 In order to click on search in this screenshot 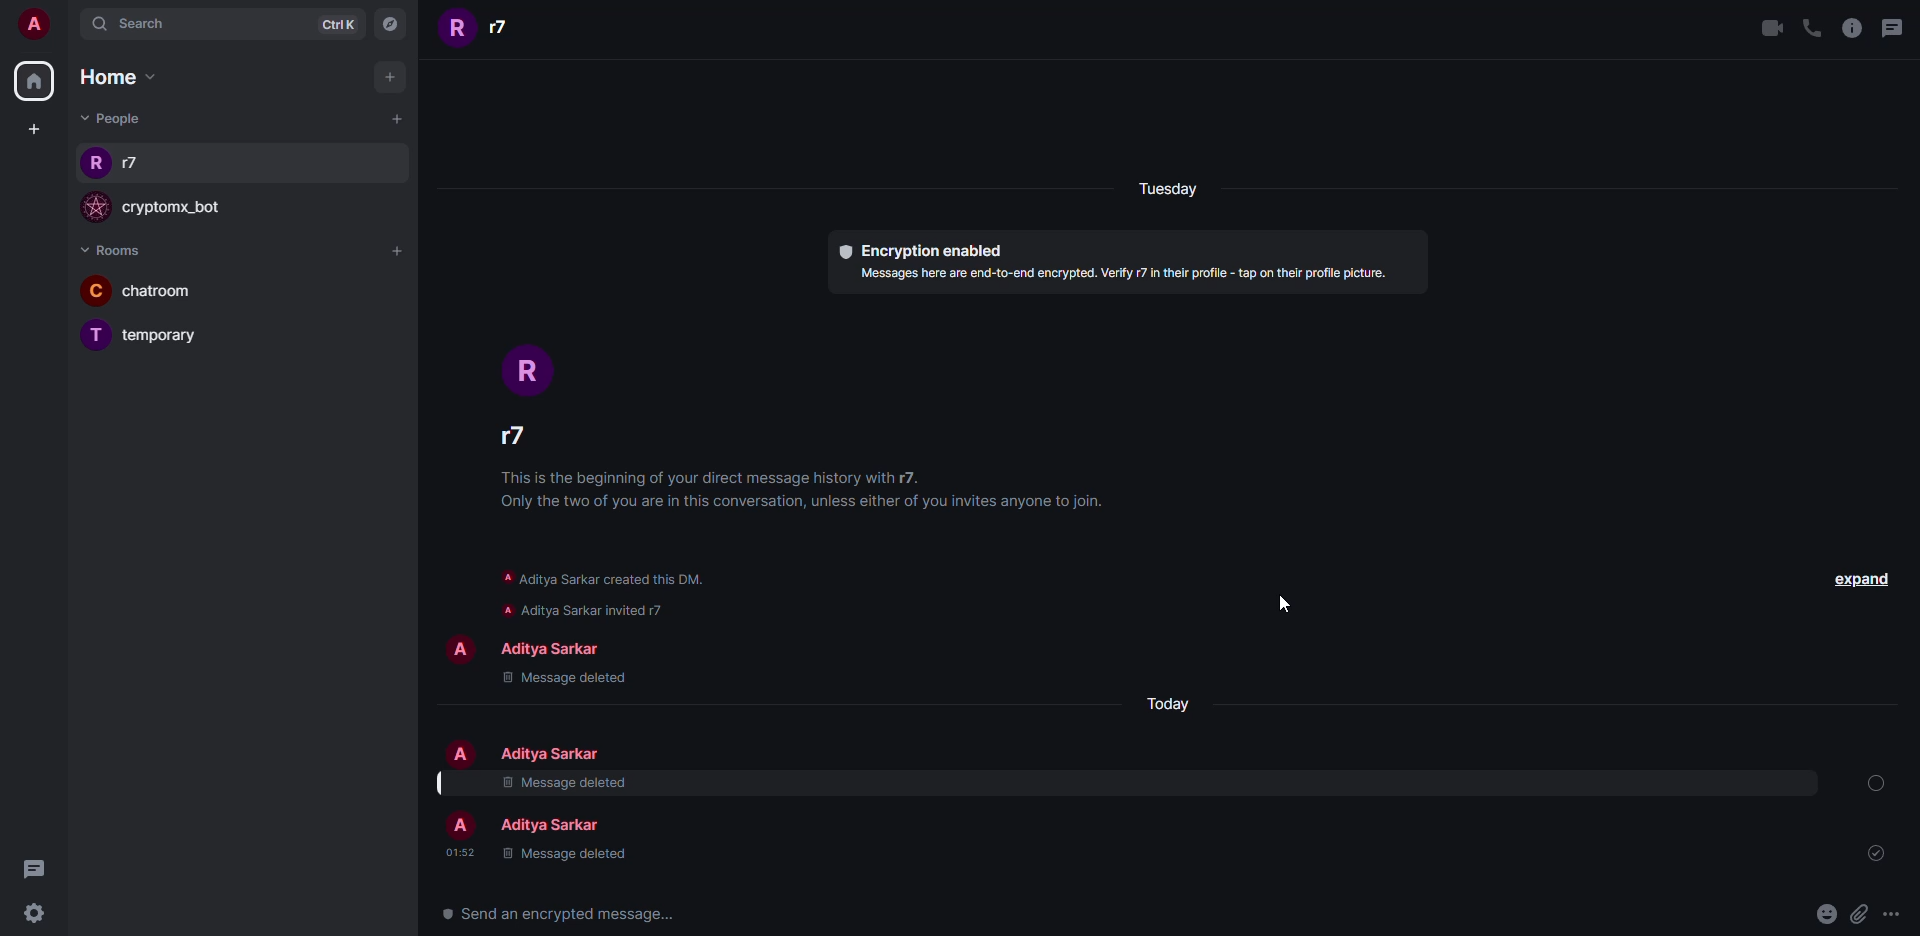, I will do `click(140, 23)`.